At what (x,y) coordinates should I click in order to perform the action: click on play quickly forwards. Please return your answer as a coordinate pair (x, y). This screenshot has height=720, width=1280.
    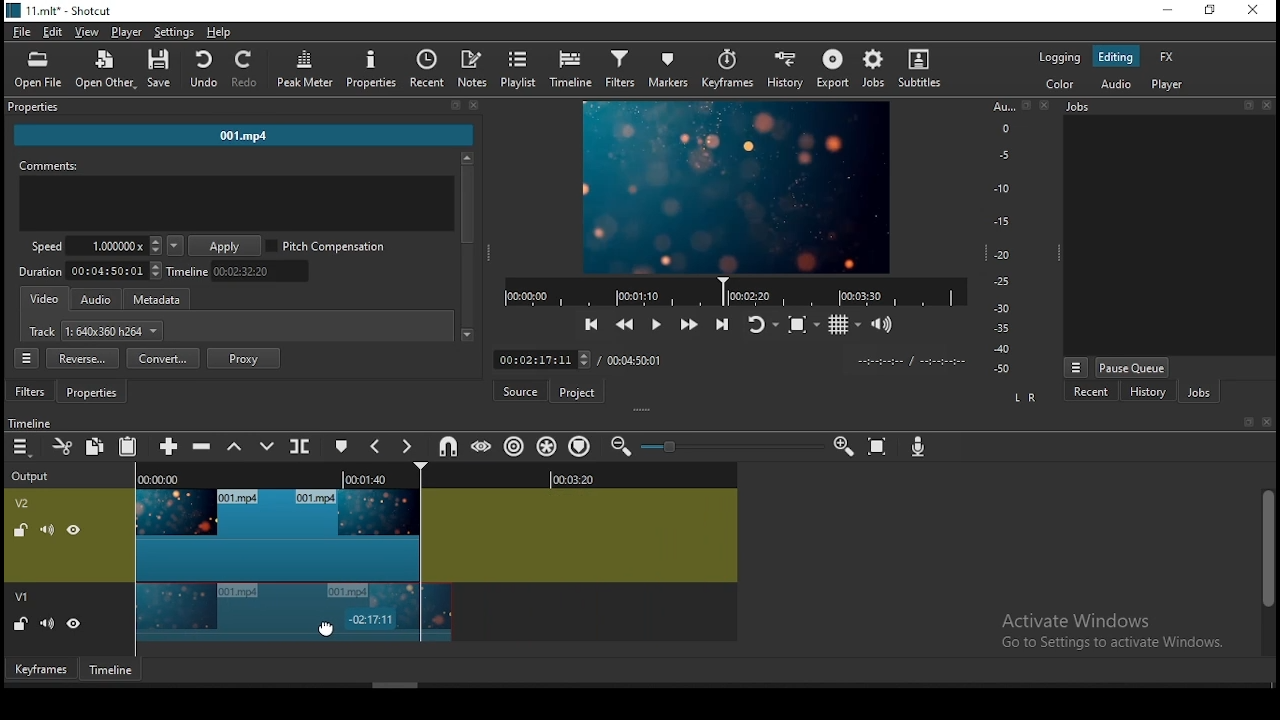
    Looking at the image, I should click on (691, 325).